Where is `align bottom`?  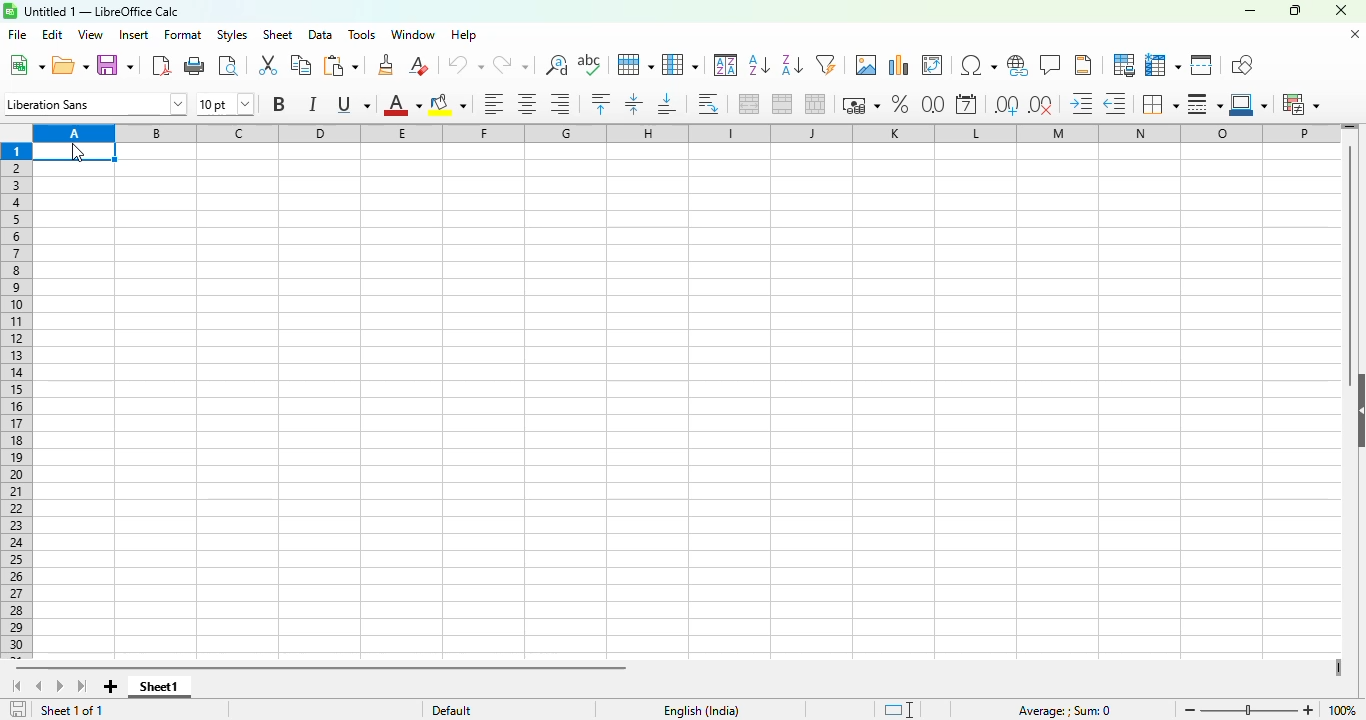
align bottom is located at coordinates (667, 104).